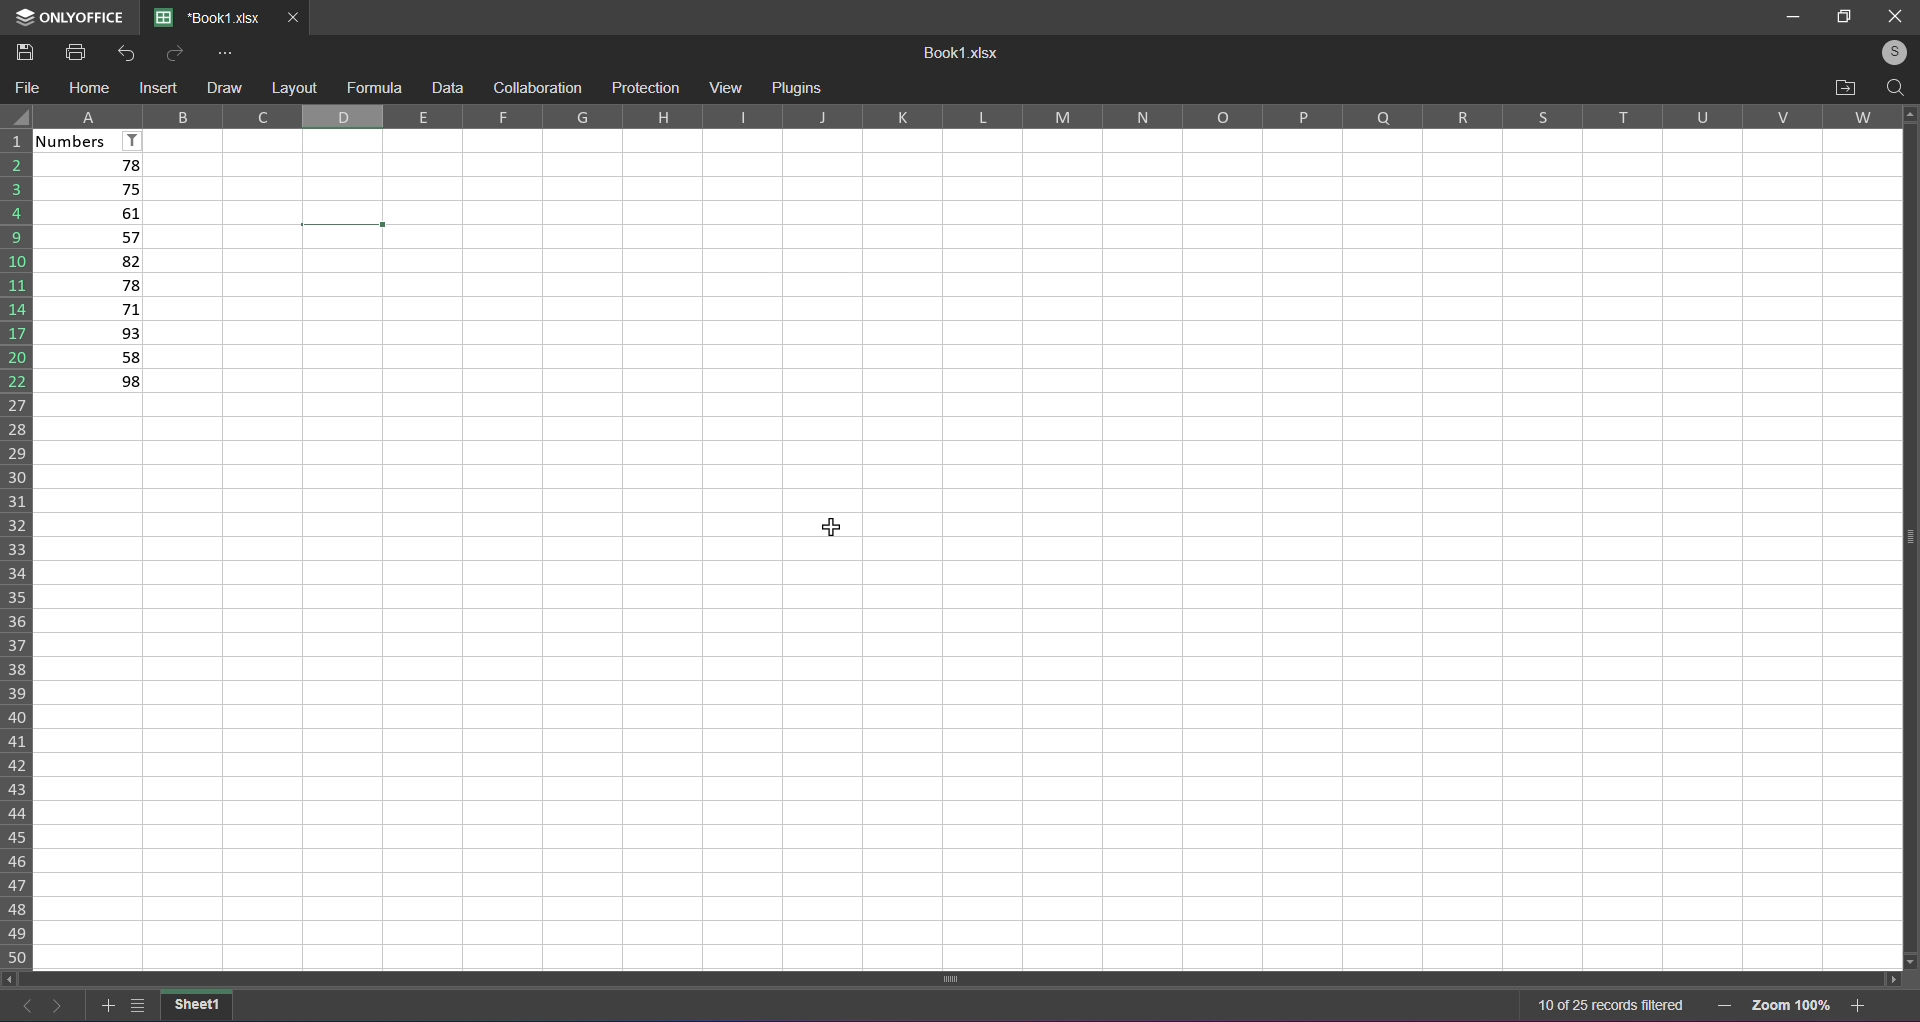 The image size is (1920, 1022). What do you see at coordinates (89, 213) in the screenshot?
I see `61` at bounding box center [89, 213].